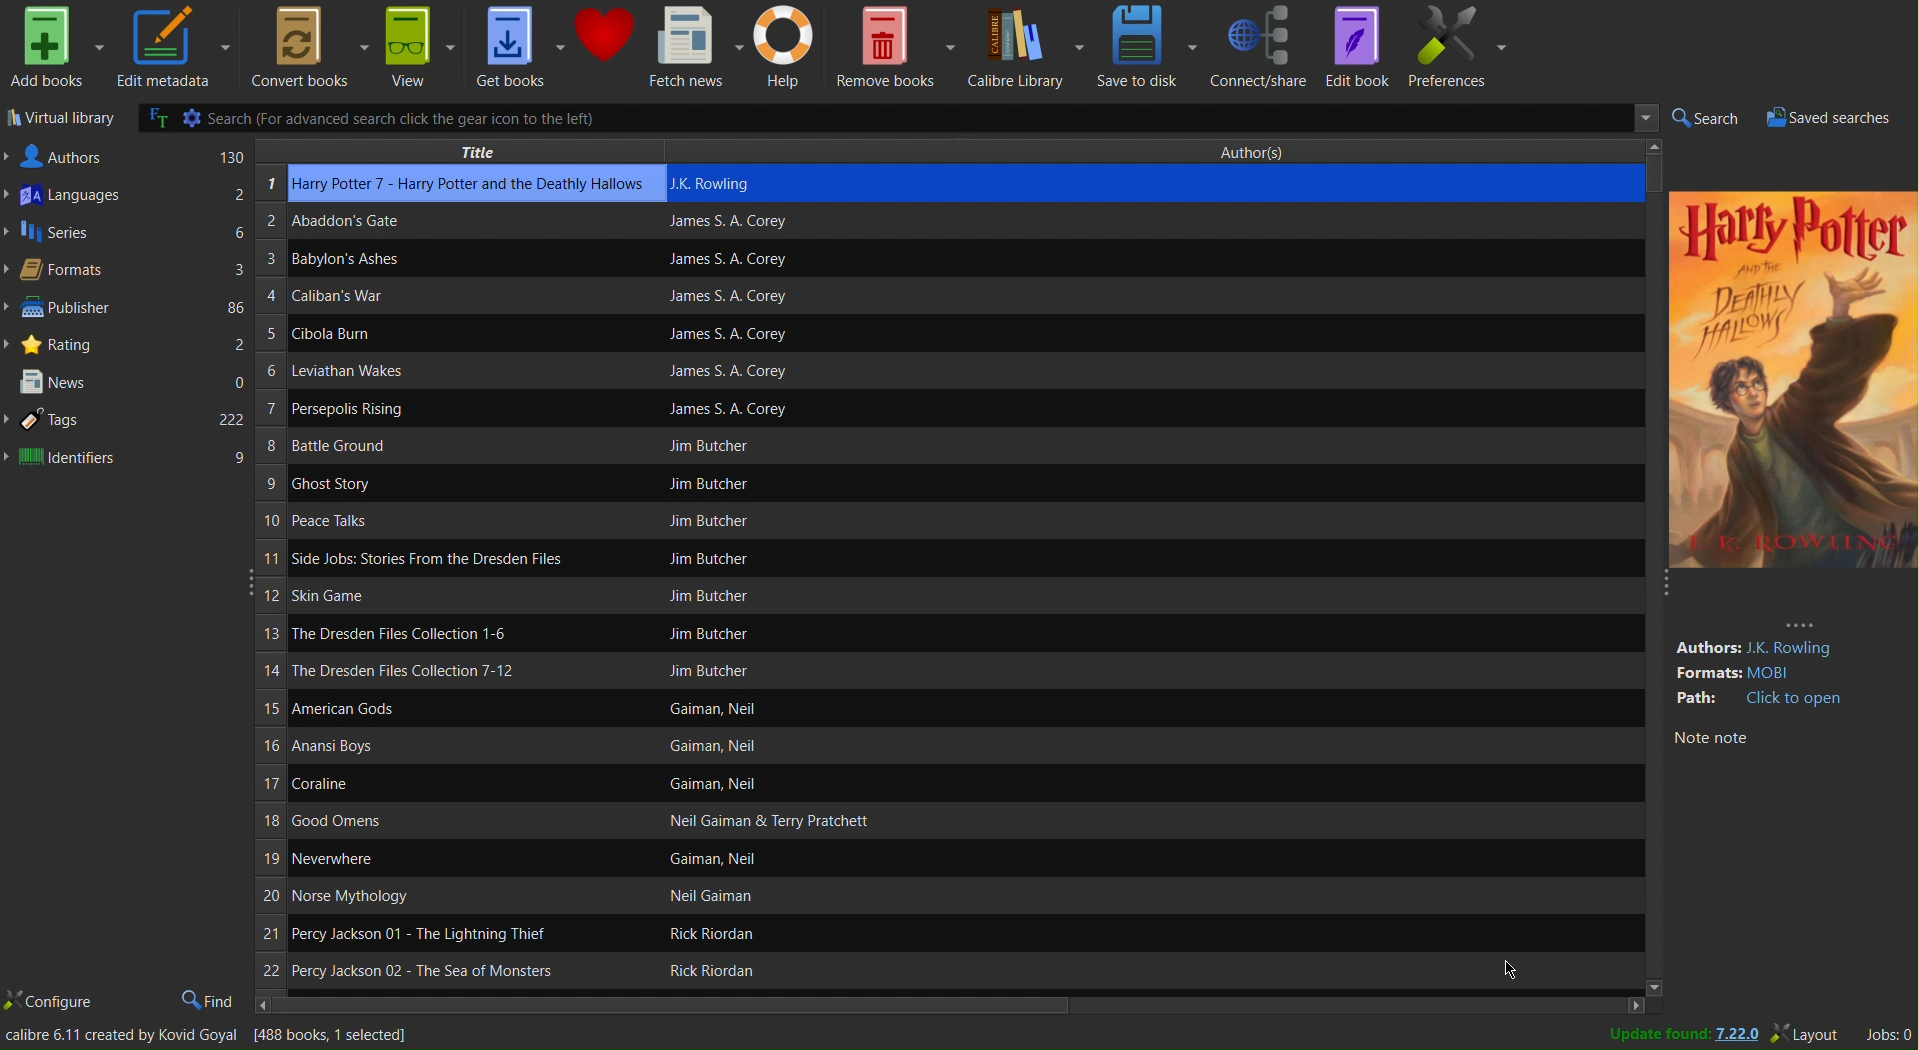 This screenshot has width=1918, height=1050. I want to click on Book name, so click(440, 597).